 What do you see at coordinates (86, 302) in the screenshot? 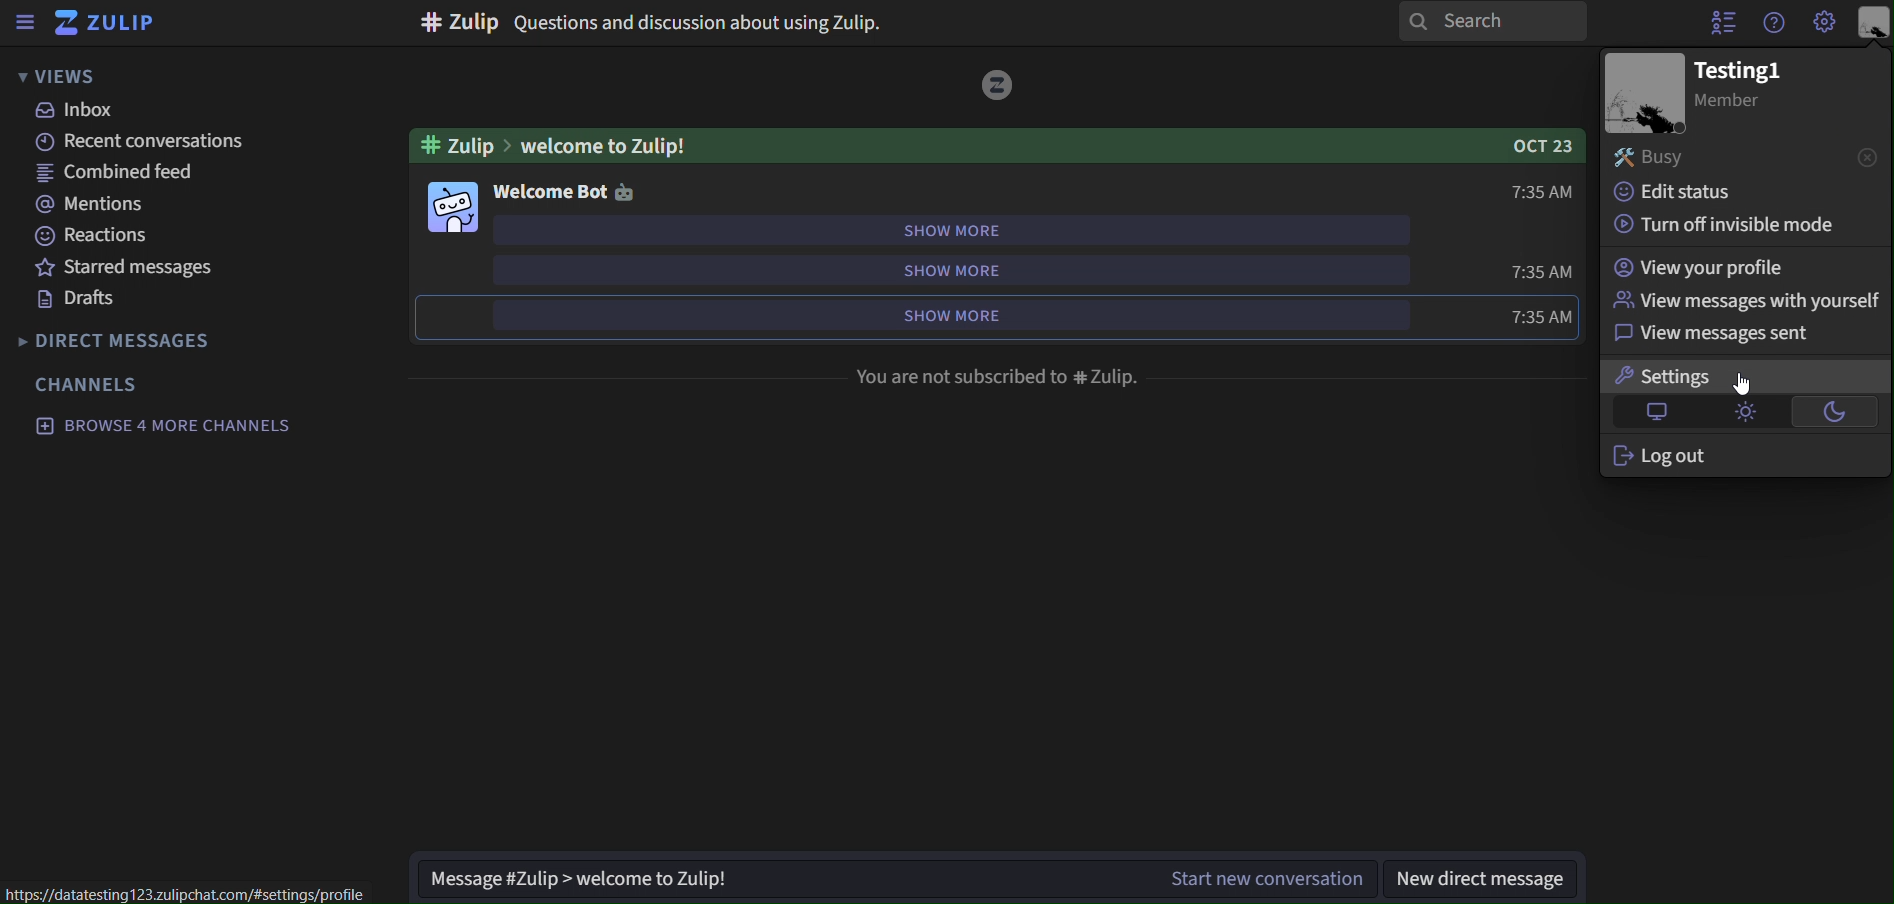
I see `drafts` at bounding box center [86, 302].